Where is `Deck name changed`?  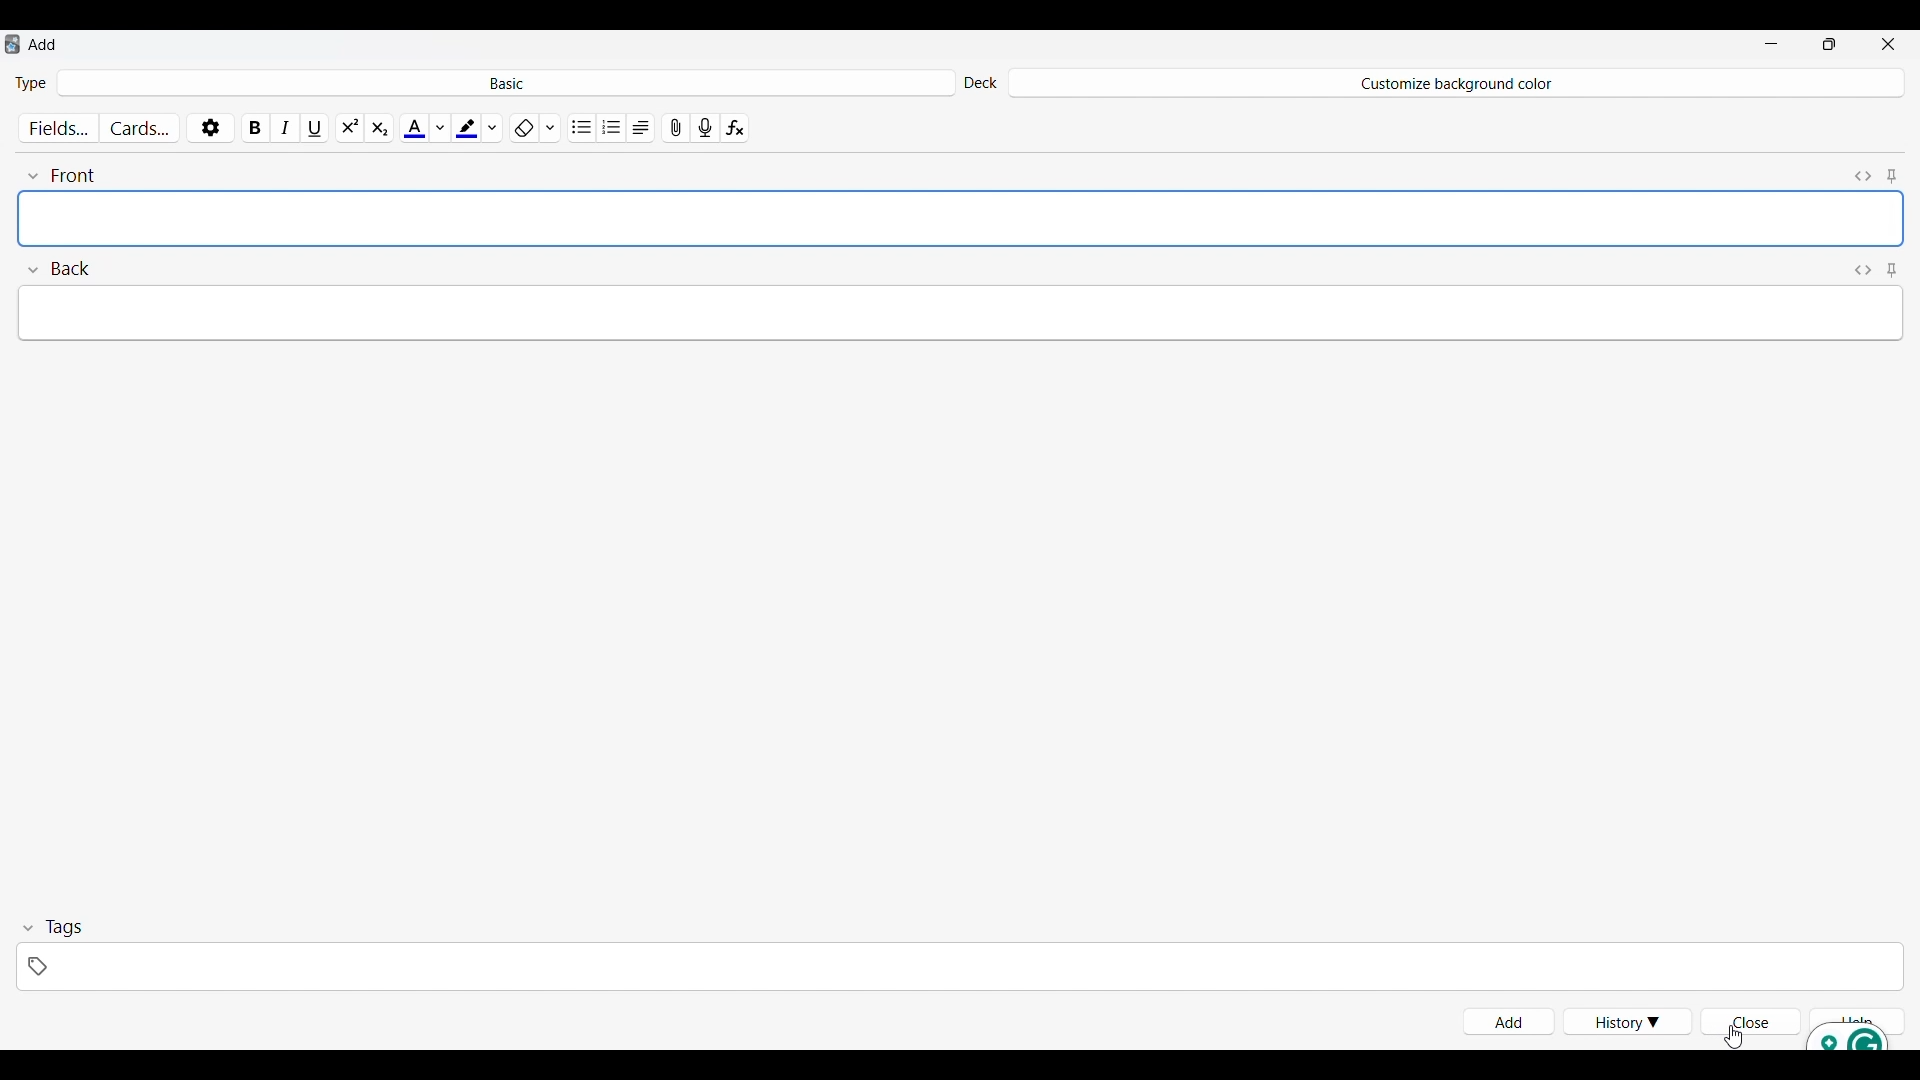 Deck name changed is located at coordinates (1454, 83).